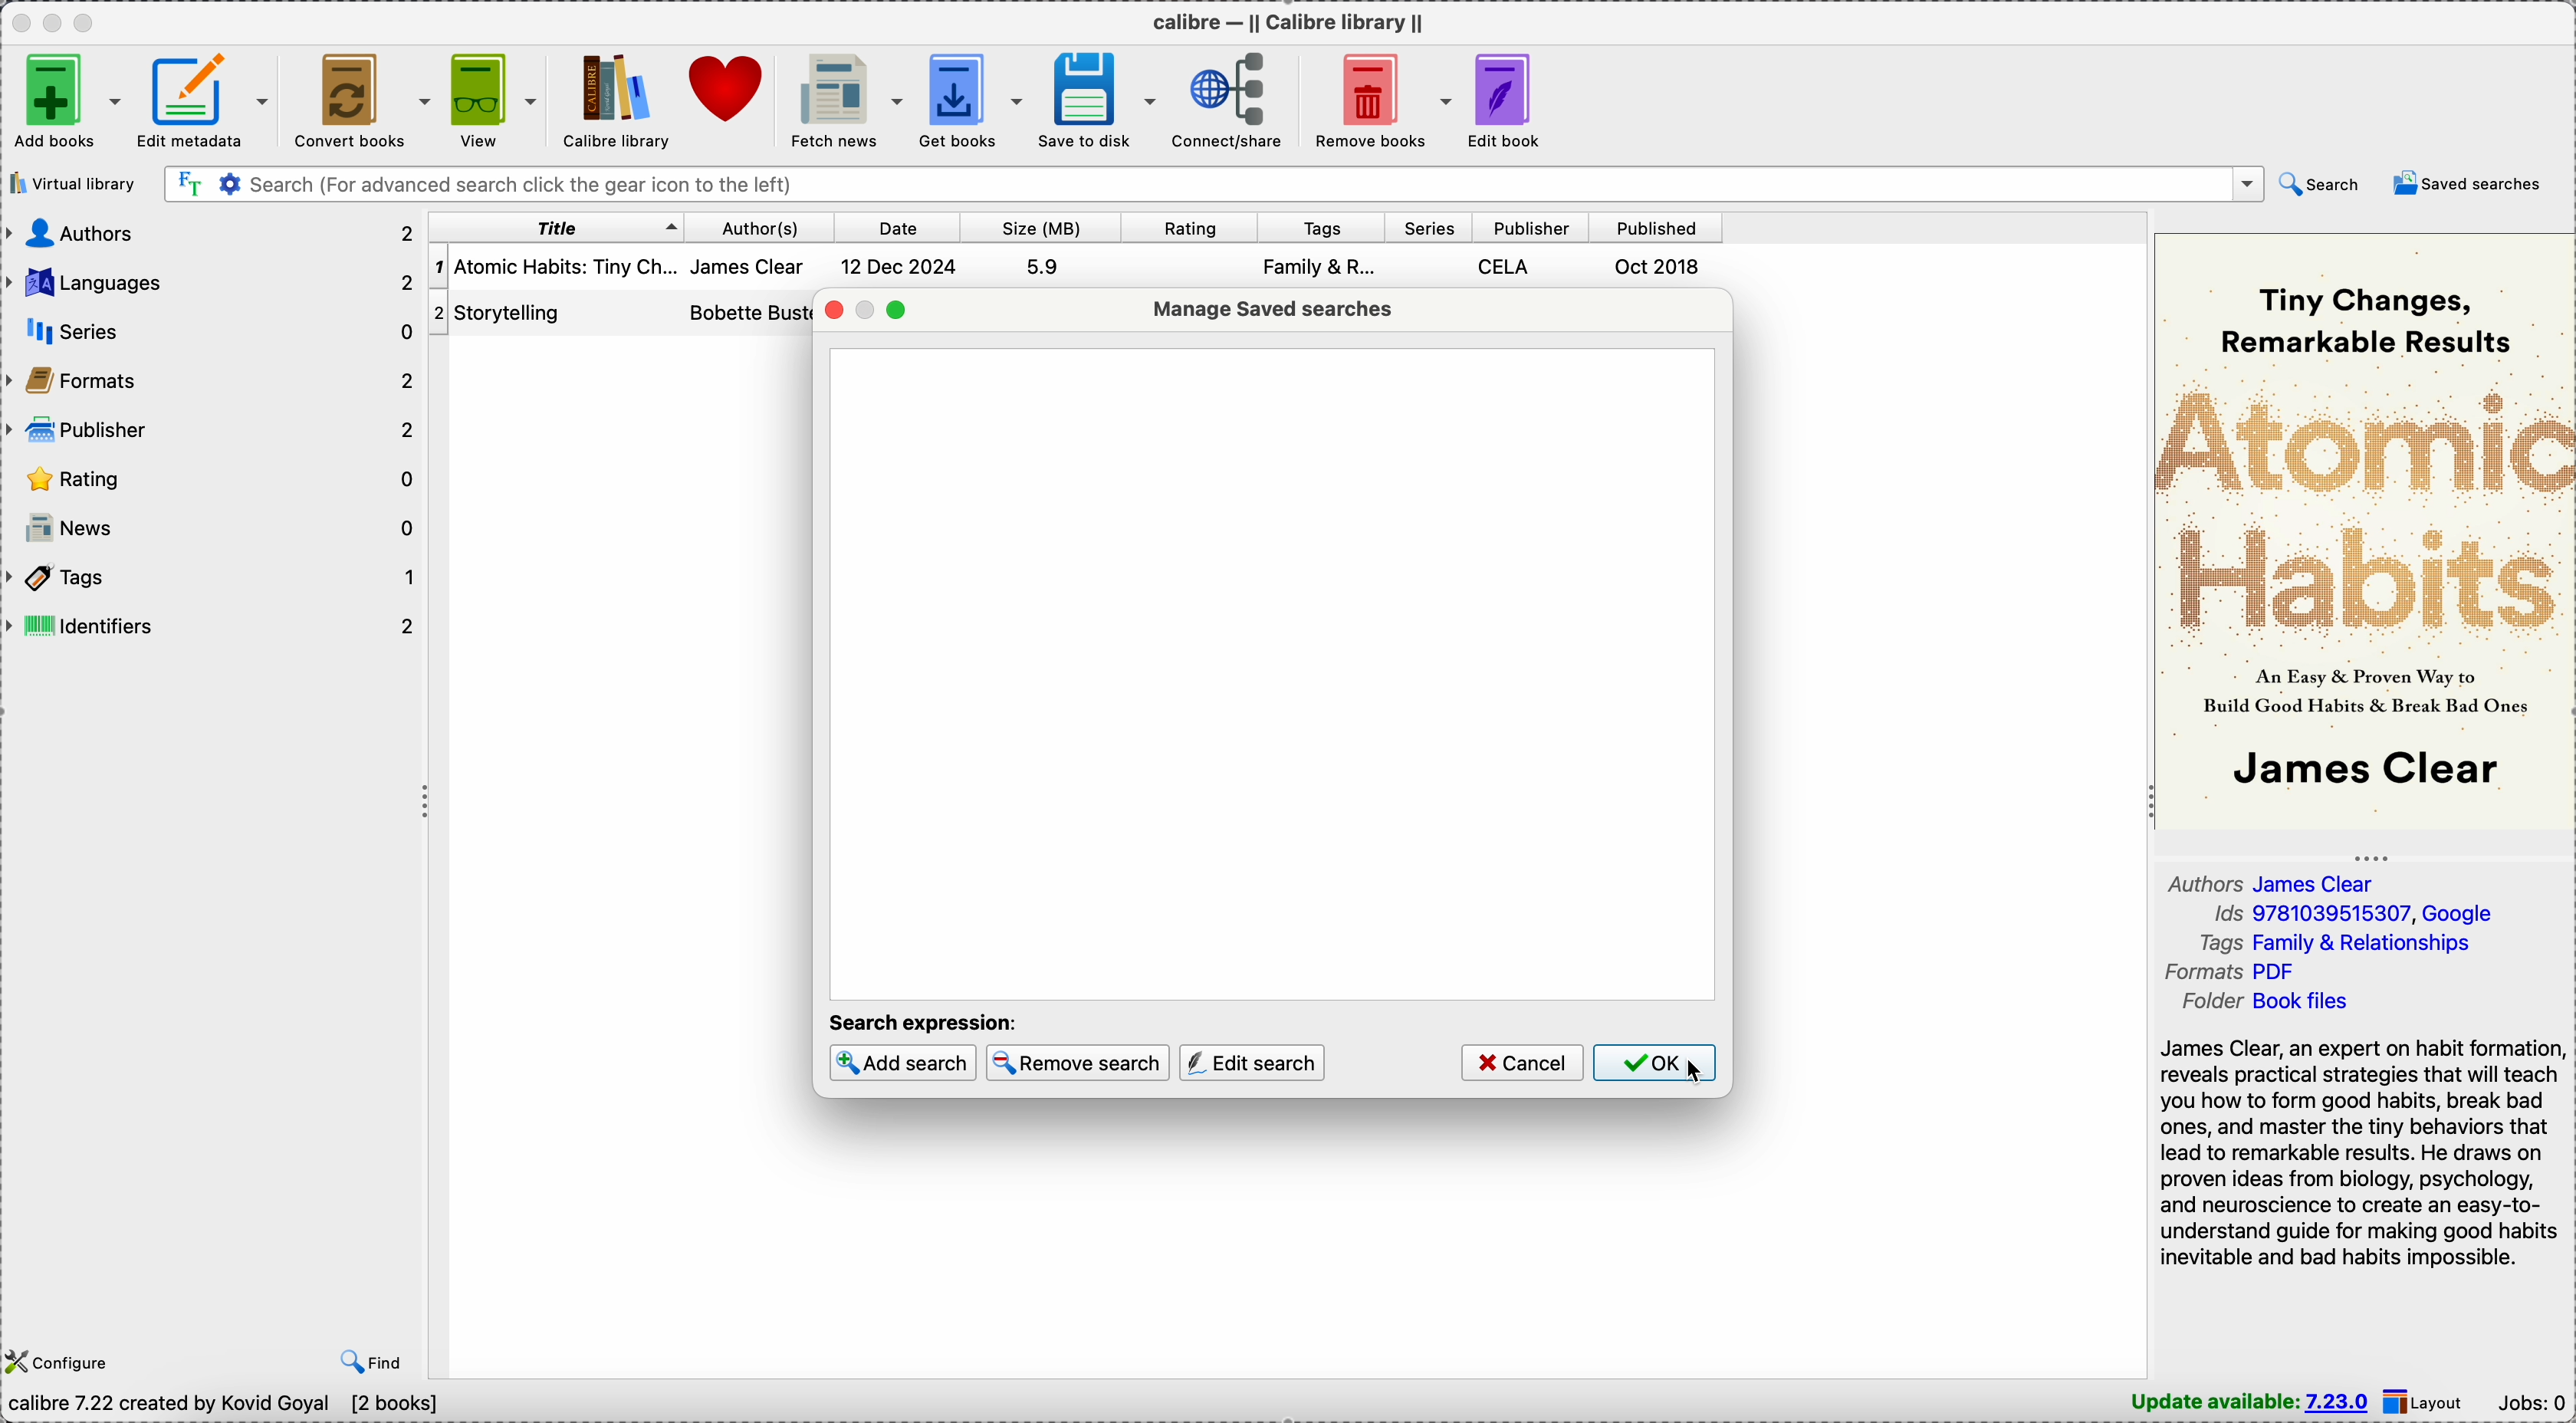 Image resolution: width=2576 pixels, height=1423 pixels. I want to click on formats, so click(211, 382).